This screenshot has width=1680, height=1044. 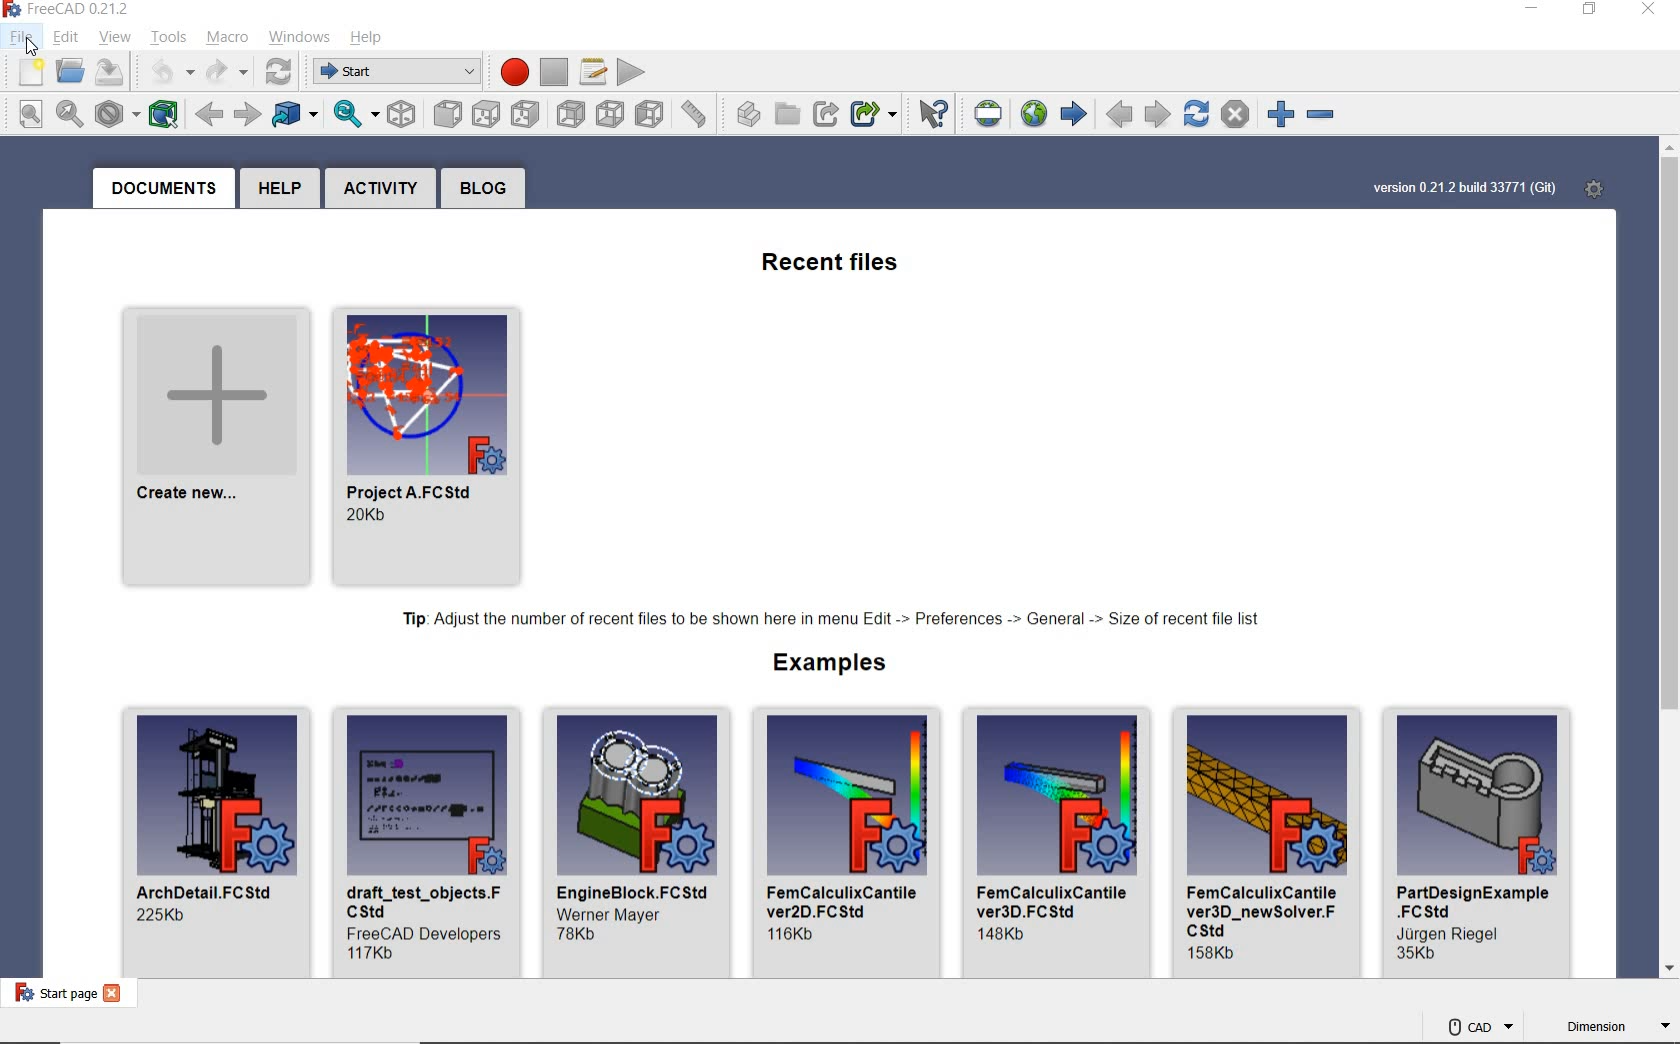 I want to click on SET URL, so click(x=990, y=114).